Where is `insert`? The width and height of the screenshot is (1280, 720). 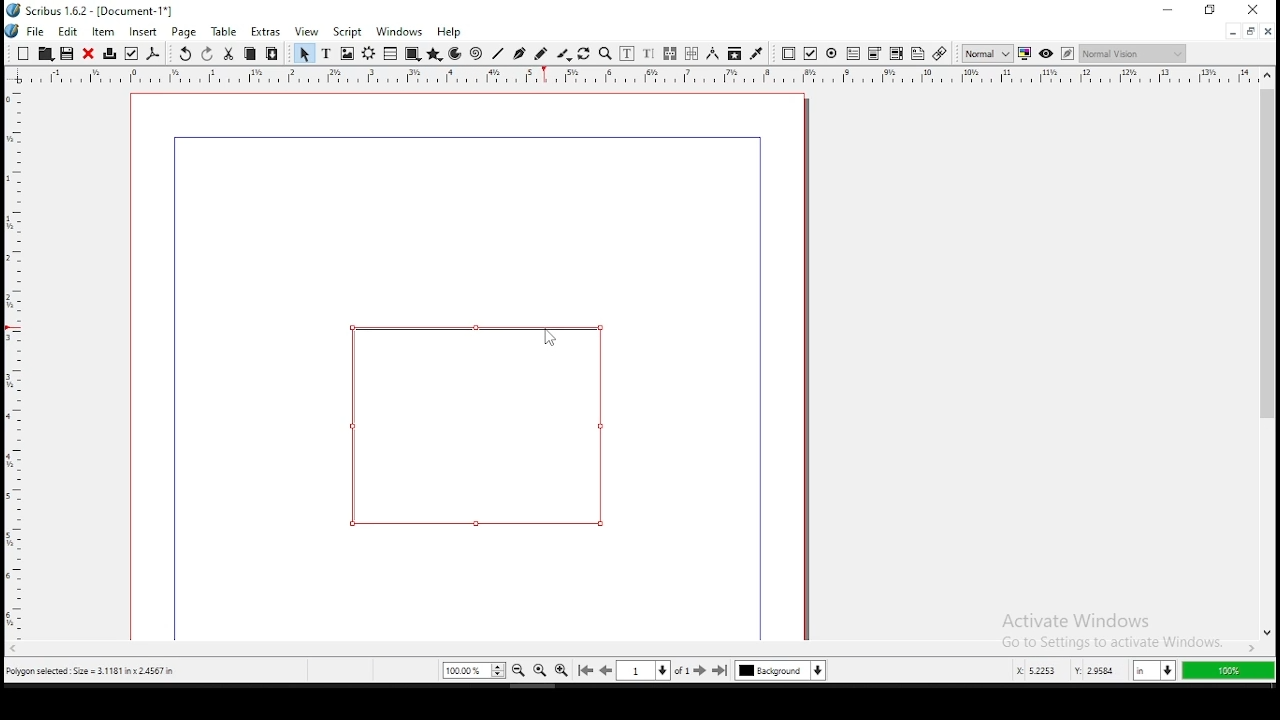
insert is located at coordinates (144, 32).